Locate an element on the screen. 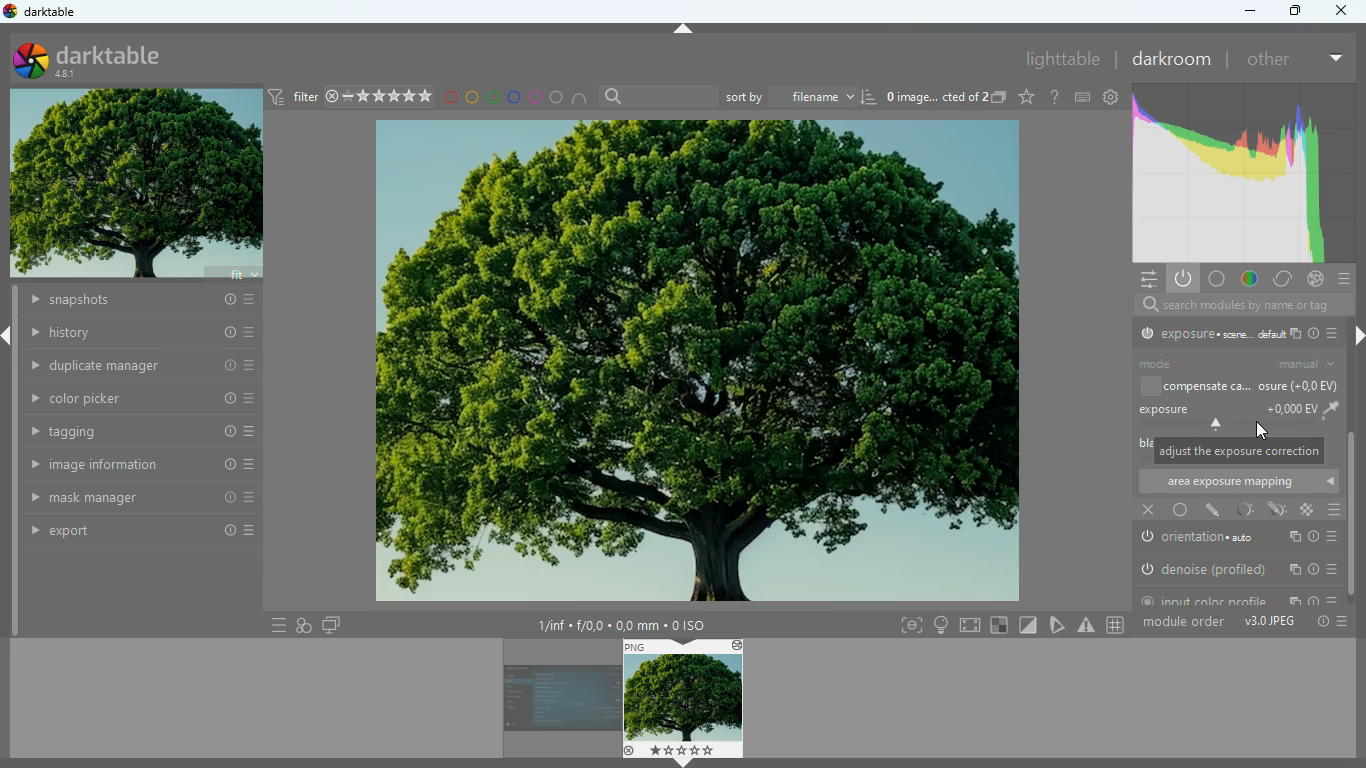  more options is located at coordinates (1350, 621).